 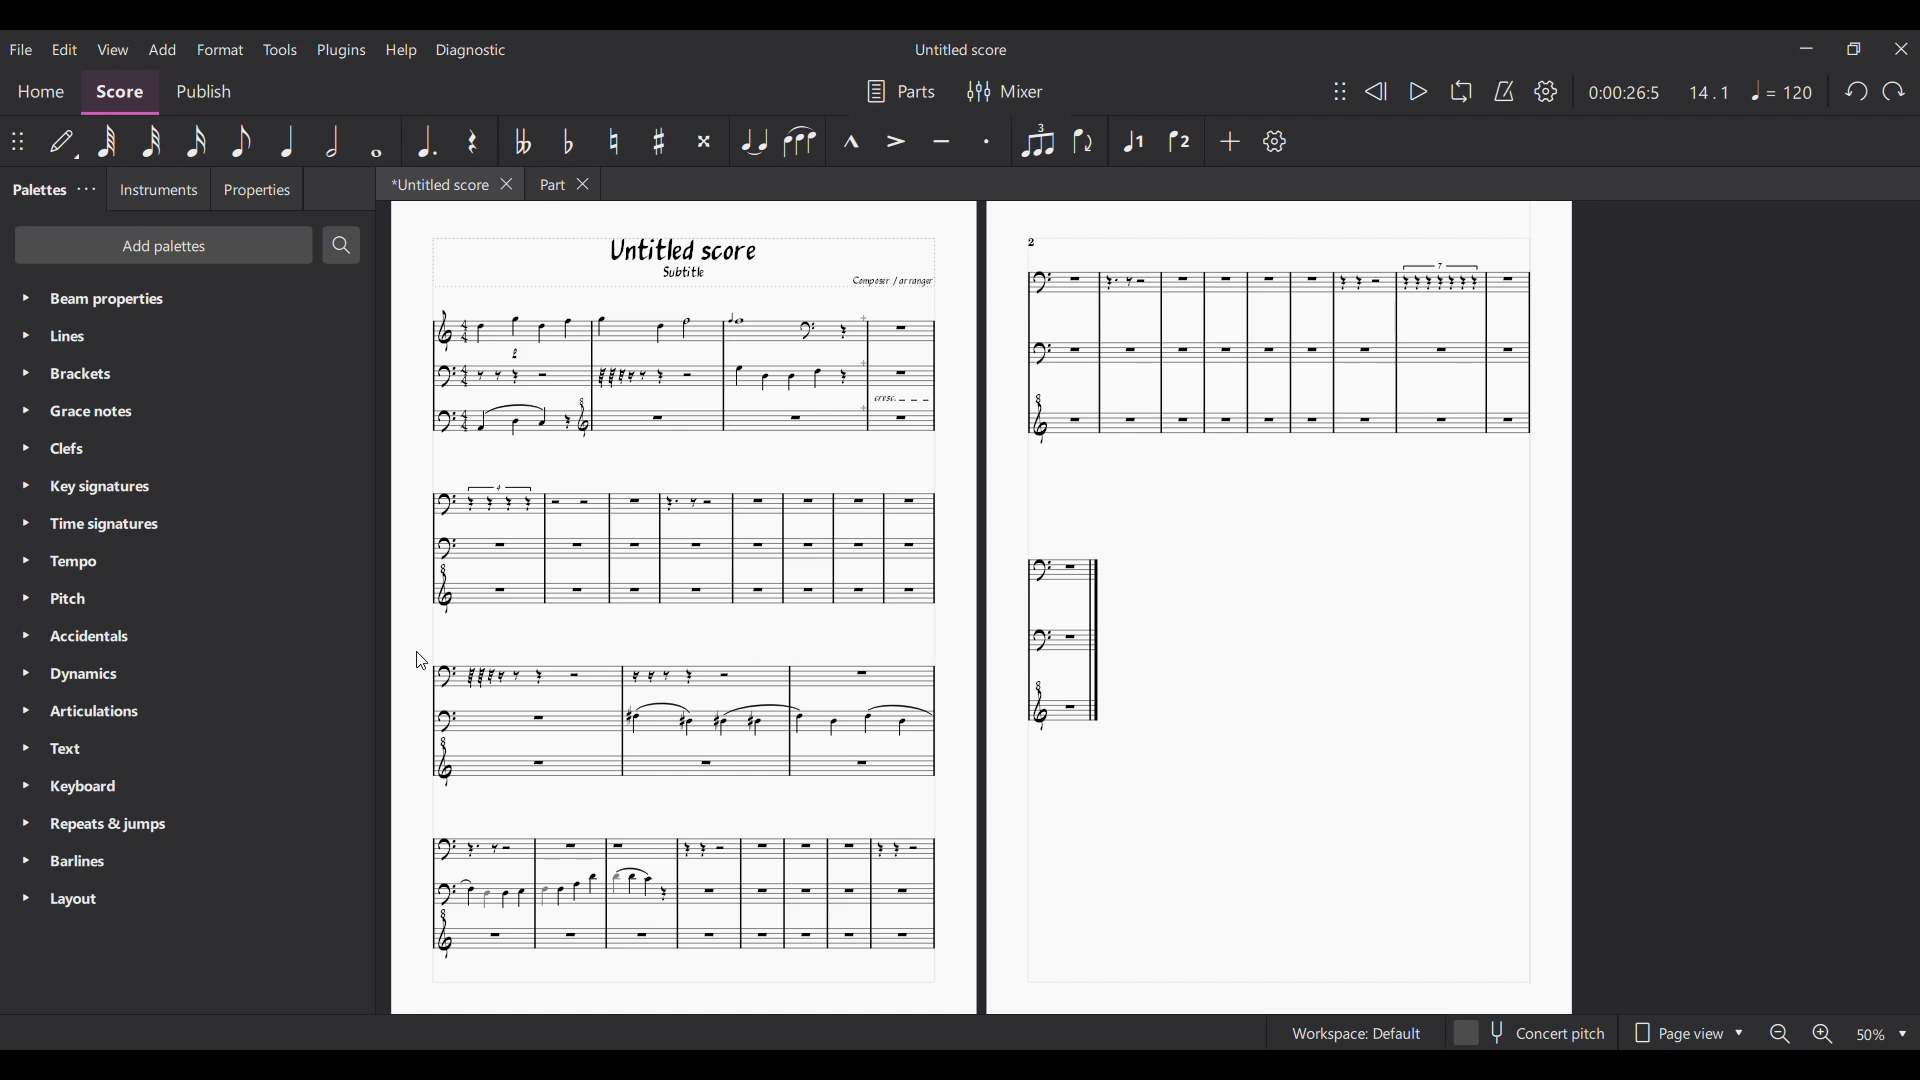 I want to click on > Beam properties, so click(x=95, y=298).